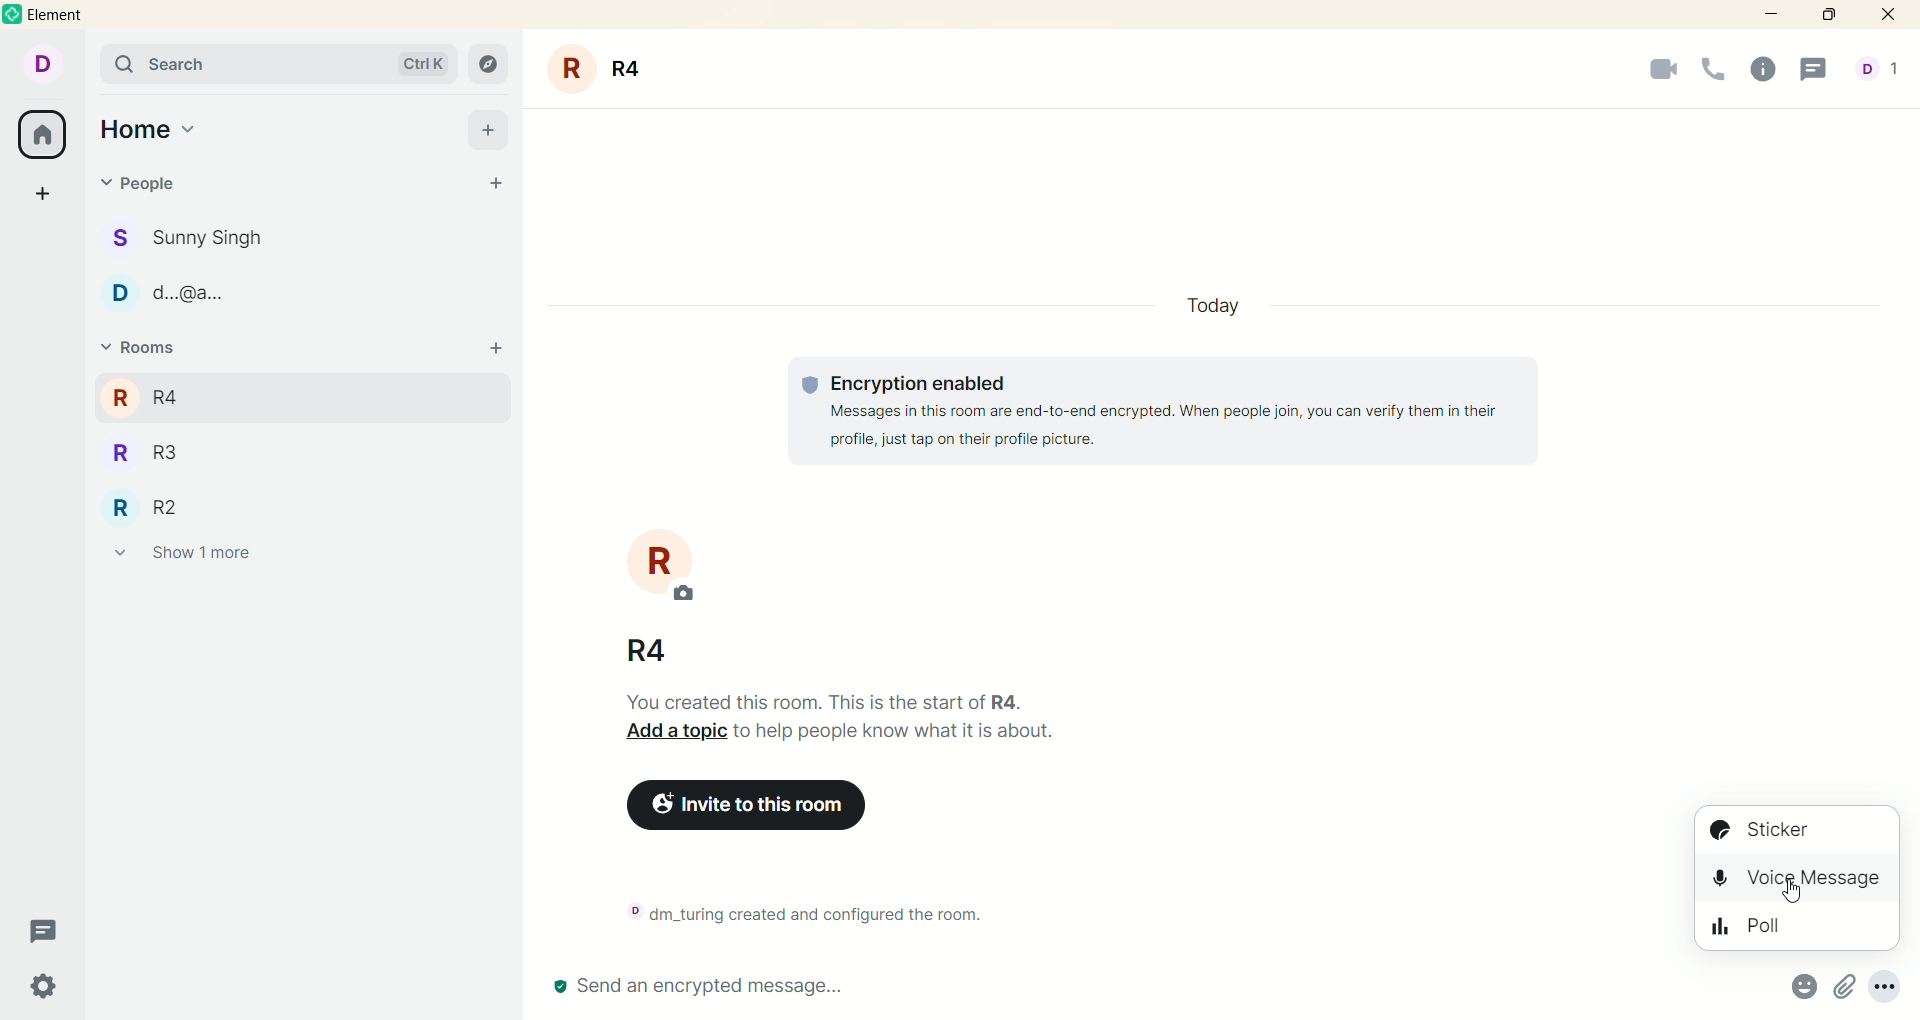 This screenshot has height=1020, width=1920. What do you see at coordinates (663, 563) in the screenshot?
I see `room` at bounding box center [663, 563].